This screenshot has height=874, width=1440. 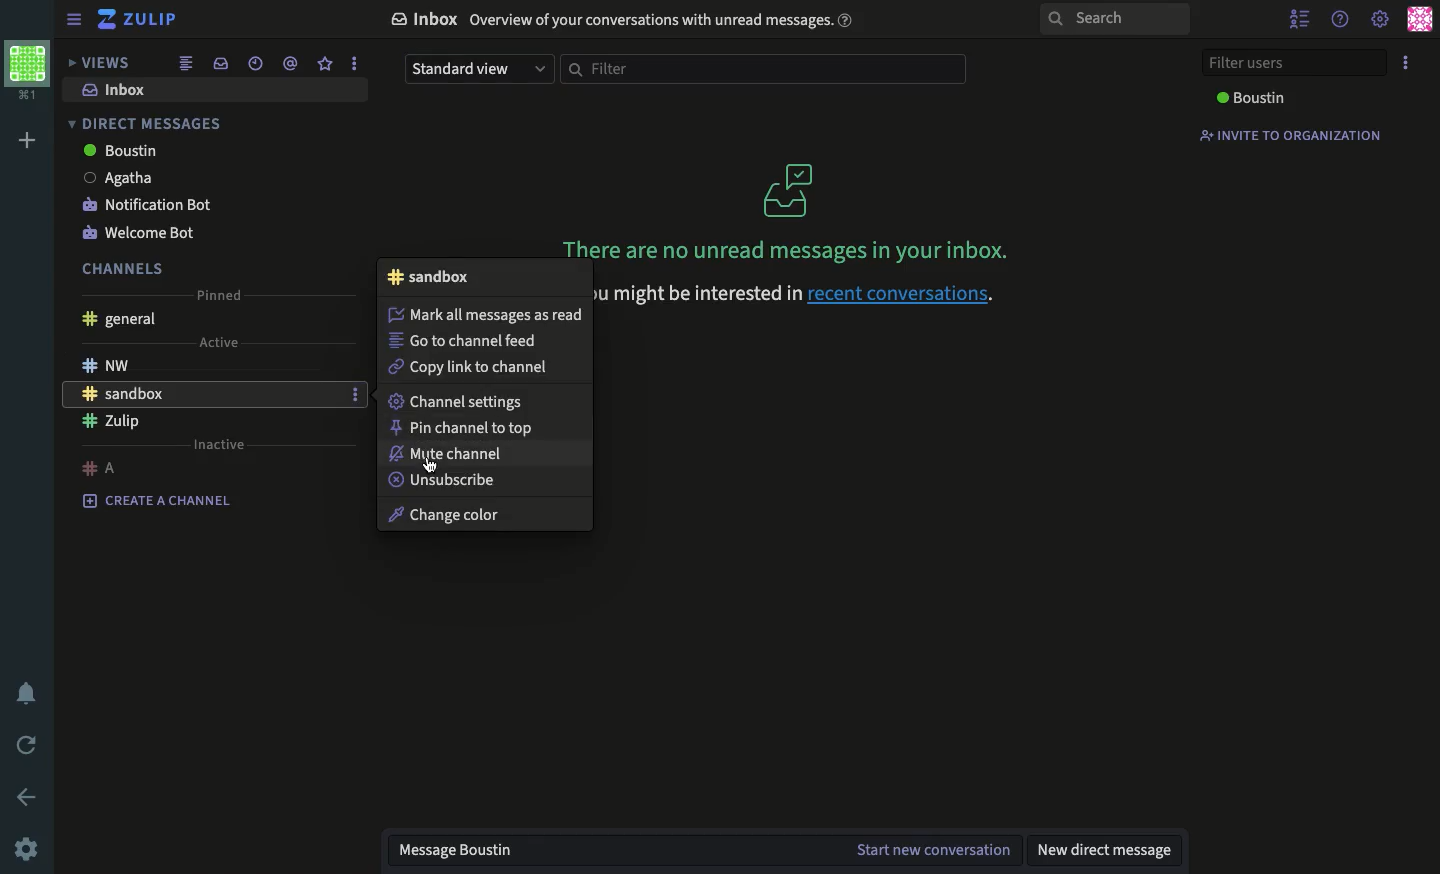 I want to click on pinned, so click(x=221, y=295).